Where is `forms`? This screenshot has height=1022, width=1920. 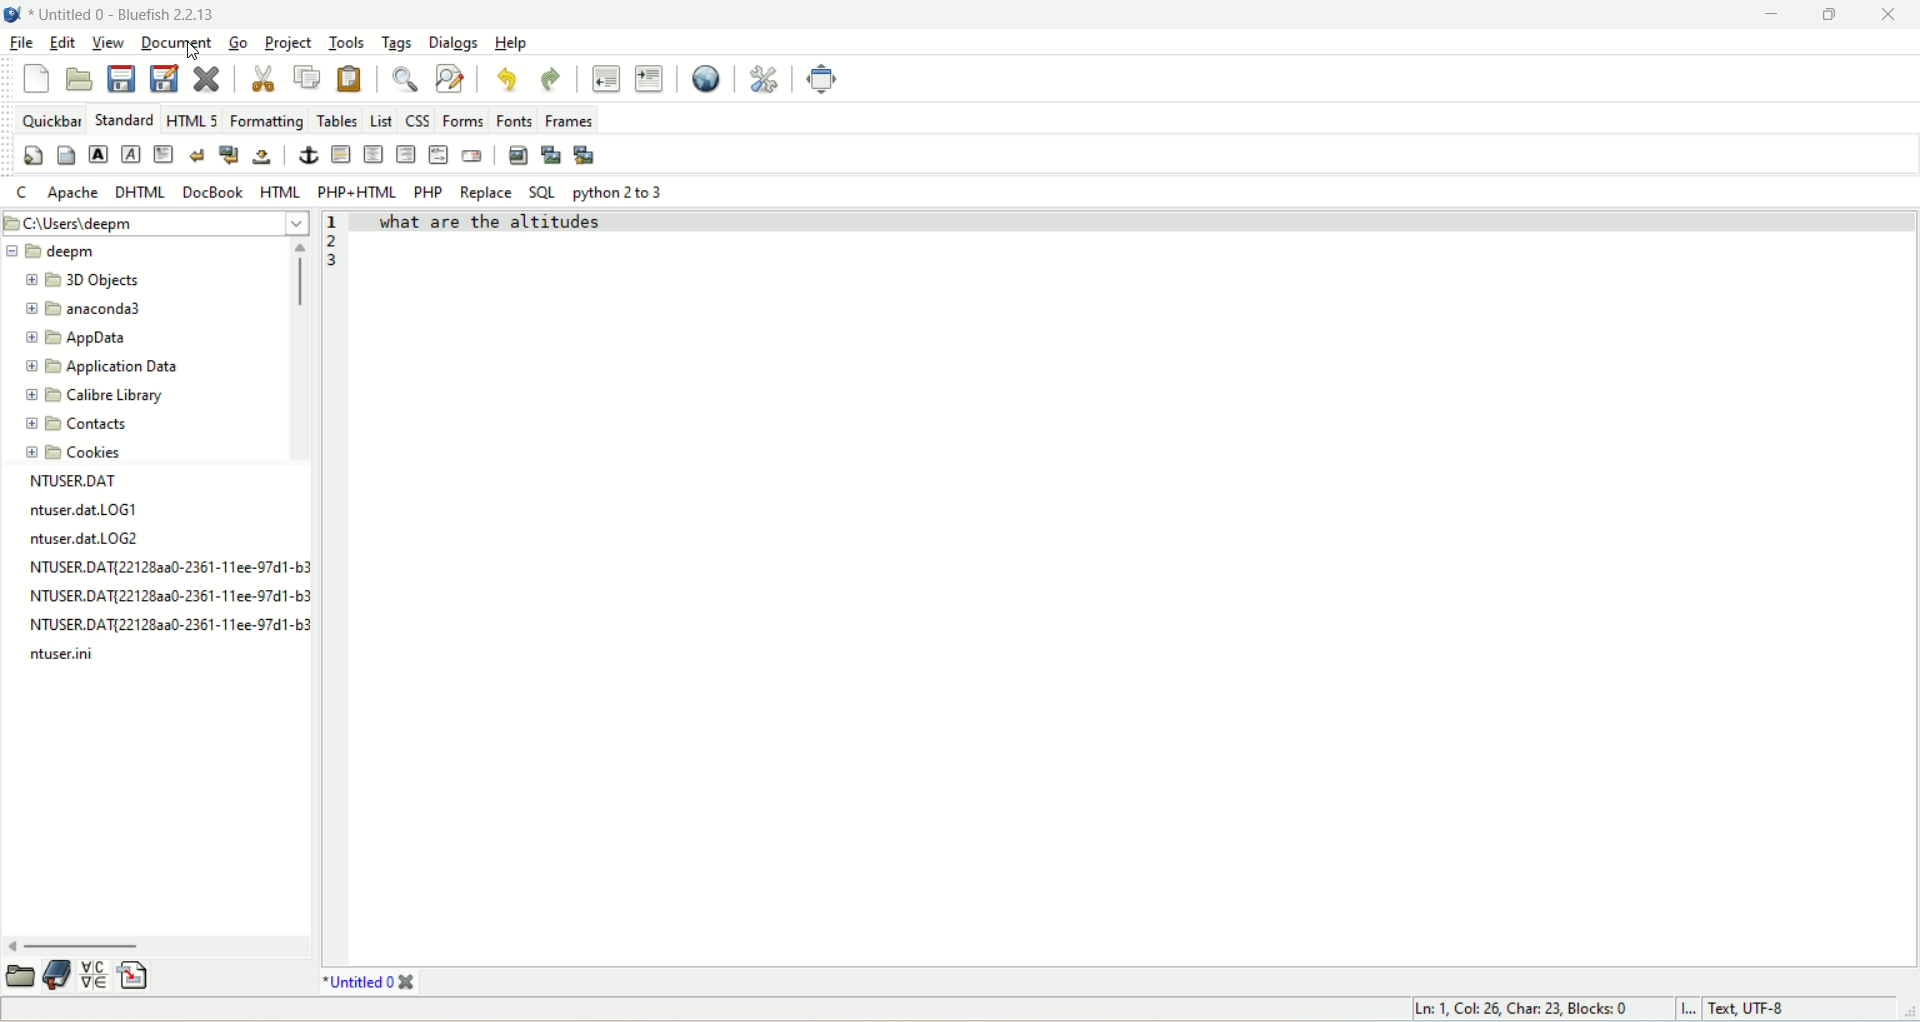 forms is located at coordinates (460, 119).